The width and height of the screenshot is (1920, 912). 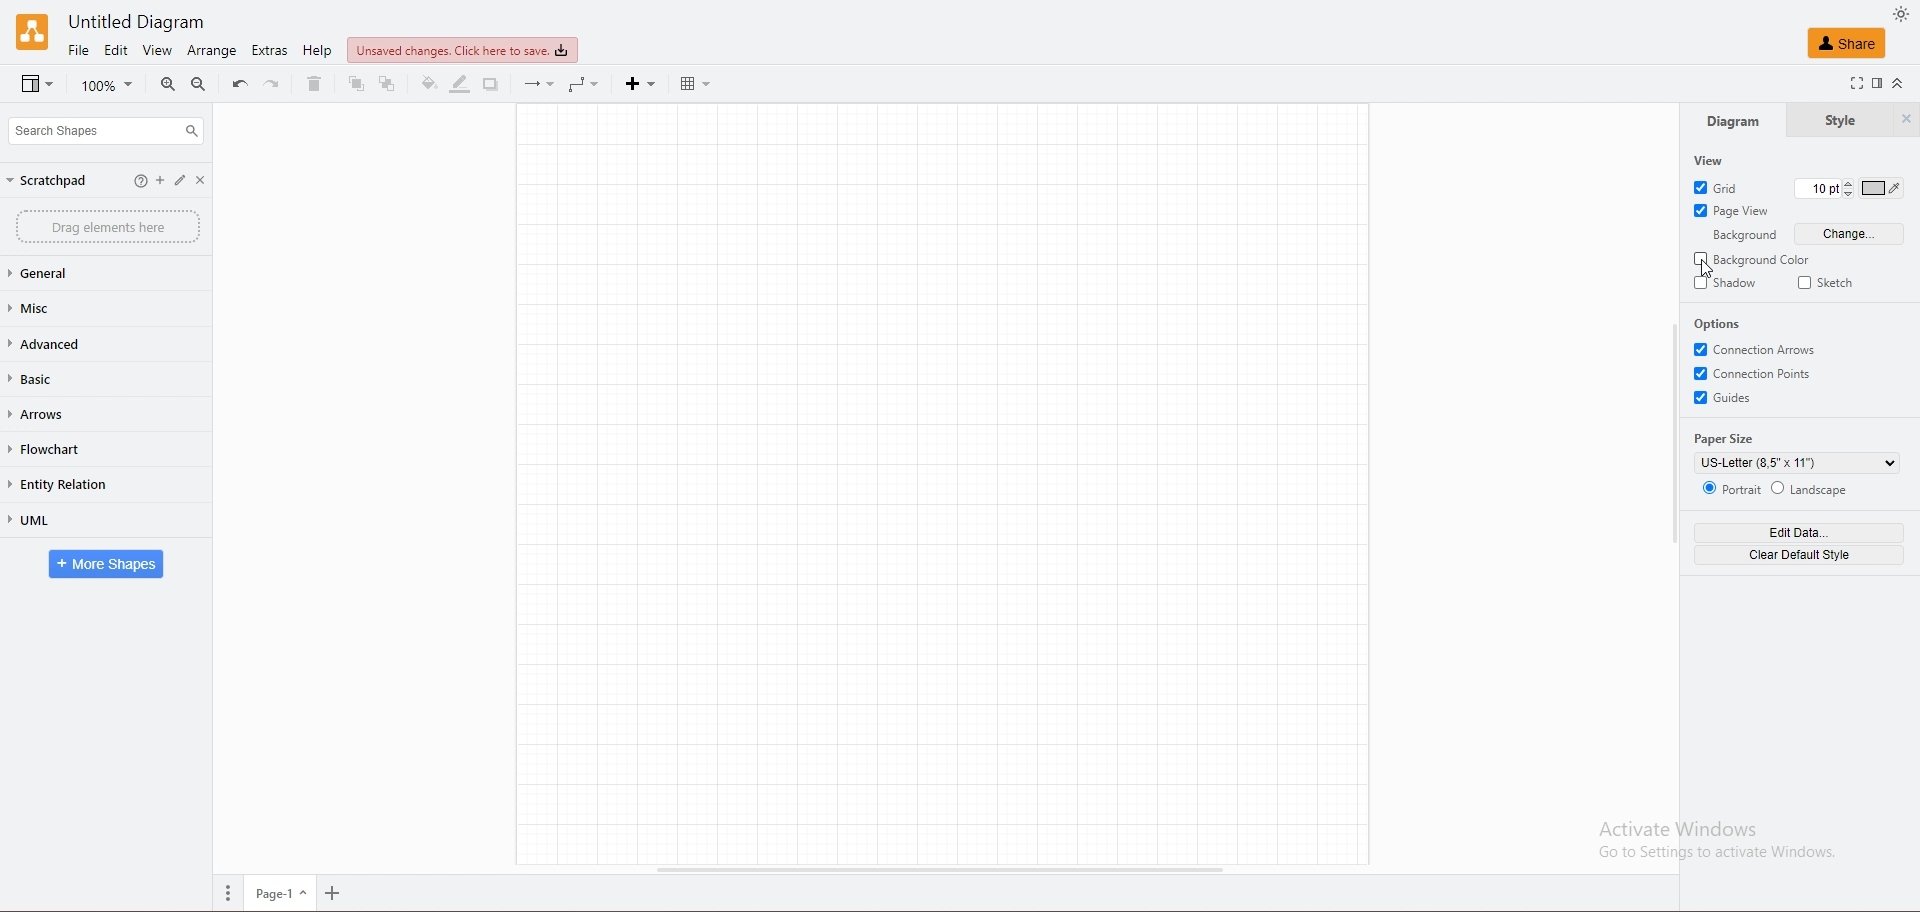 What do you see at coordinates (81, 521) in the screenshot?
I see `UML` at bounding box center [81, 521].